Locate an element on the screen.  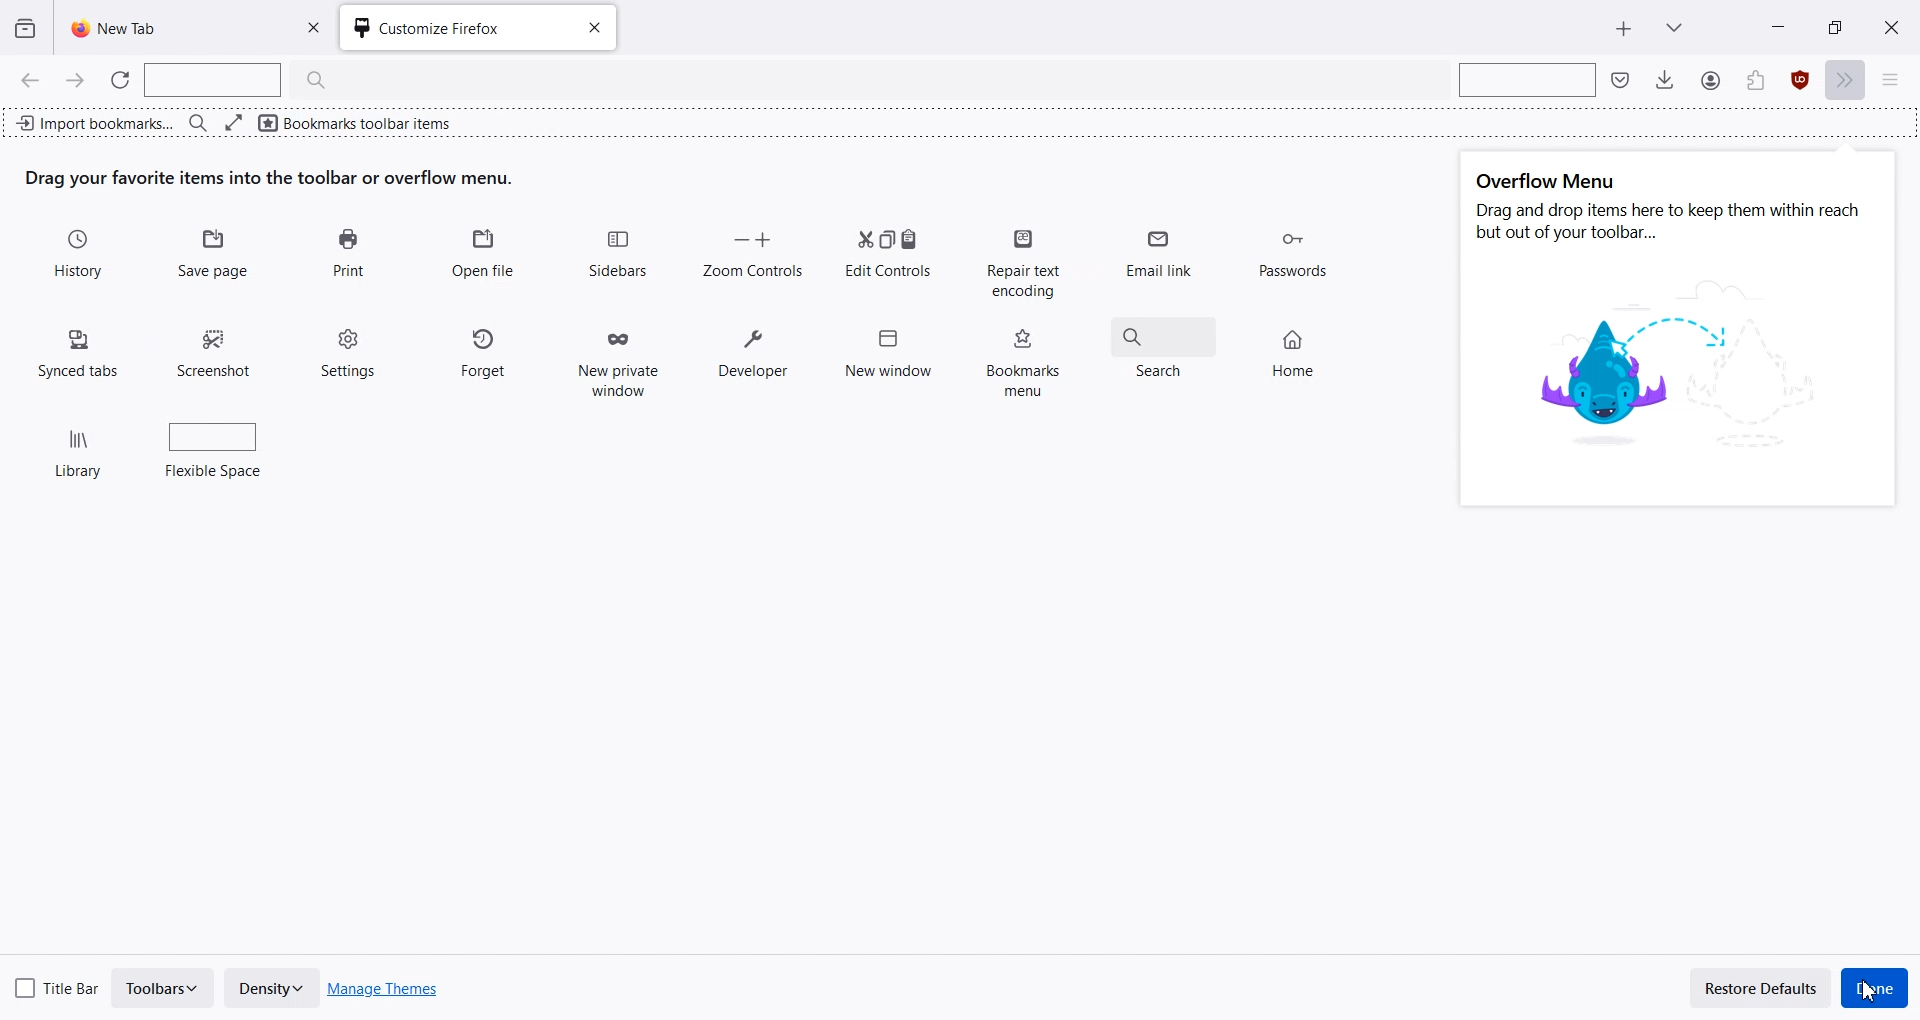
Cursor is located at coordinates (1872, 991).